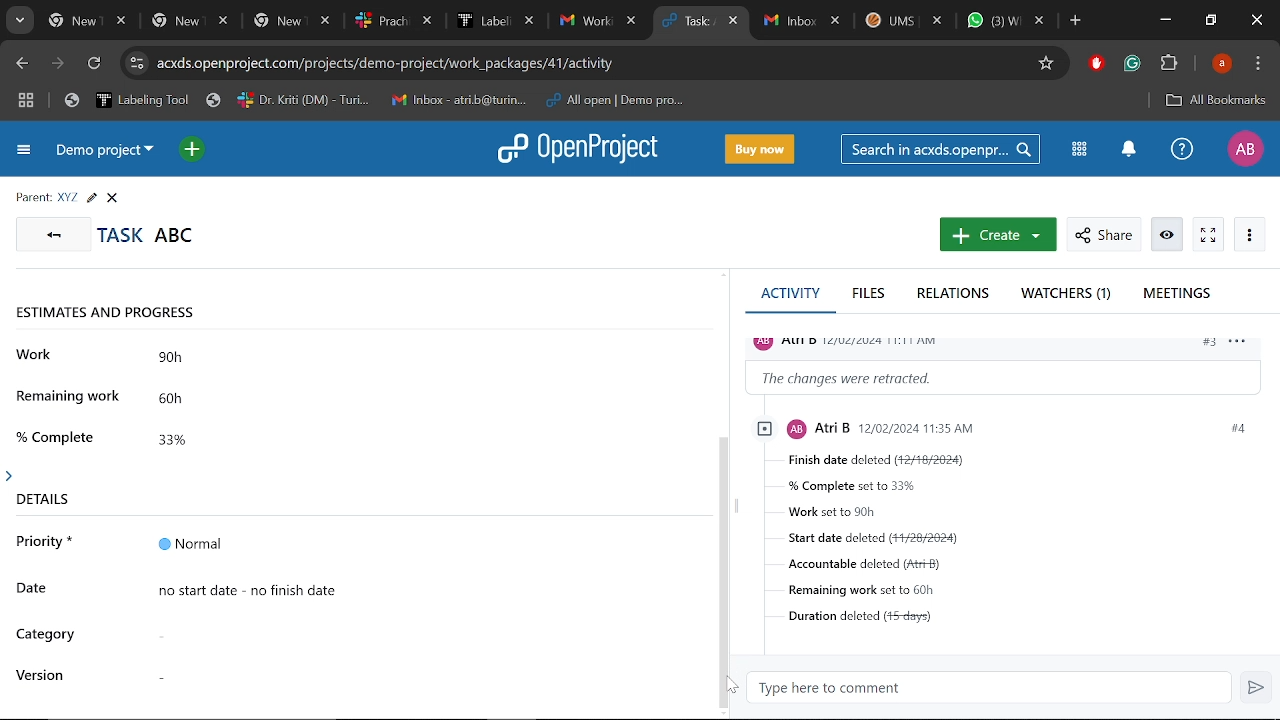  What do you see at coordinates (1169, 65) in the screenshot?
I see `Extenions` at bounding box center [1169, 65].